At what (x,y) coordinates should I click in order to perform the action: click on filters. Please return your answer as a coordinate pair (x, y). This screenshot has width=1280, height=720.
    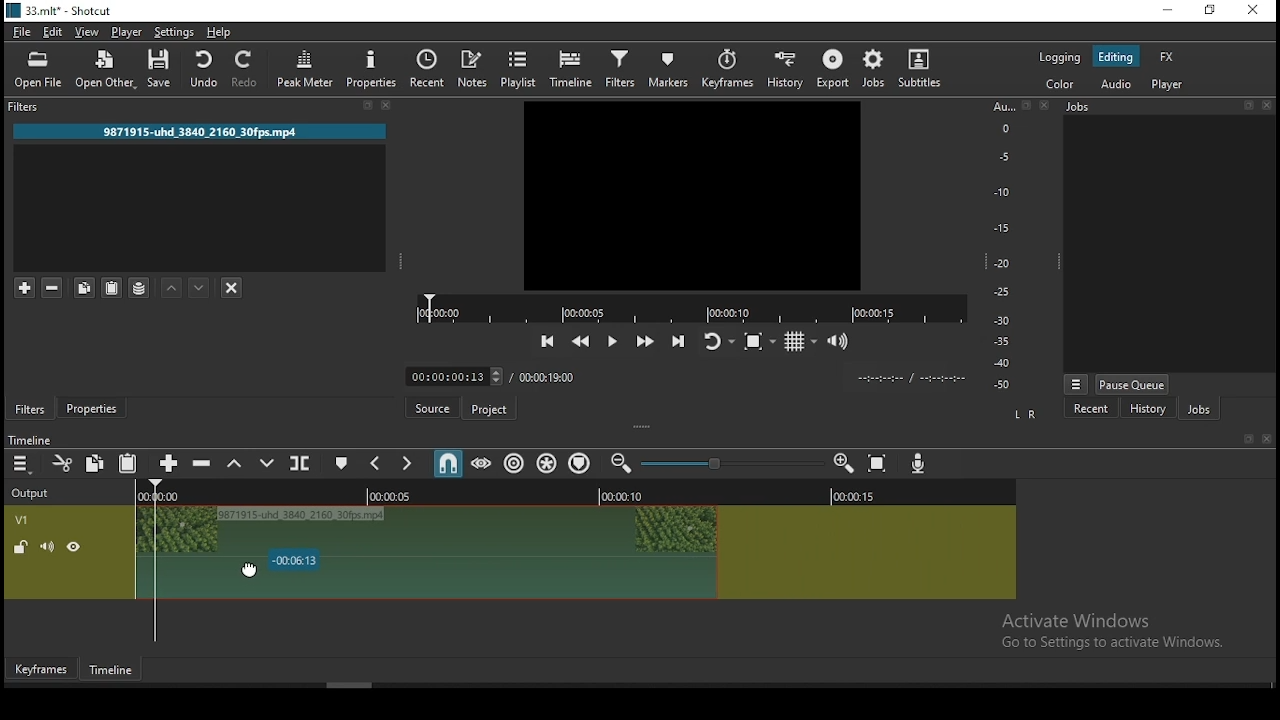
    Looking at the image, I should click on (619, 70).